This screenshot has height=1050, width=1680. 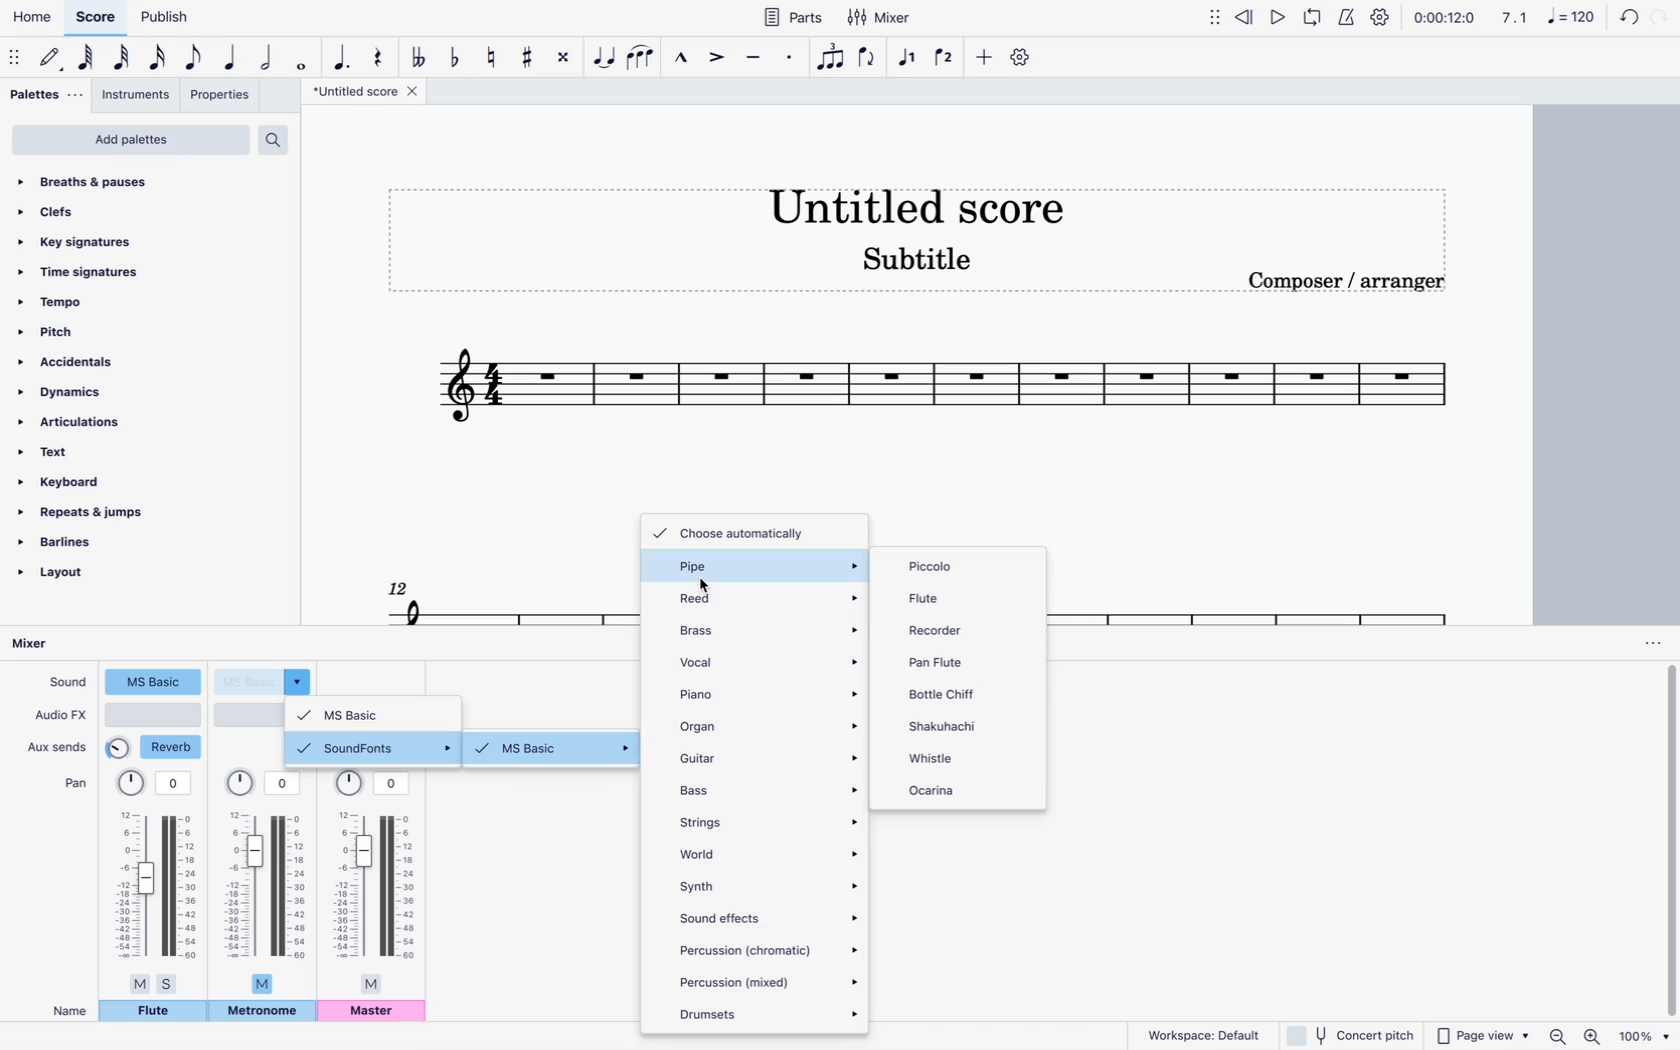 I want to click on search, so click(x=281, y=136).